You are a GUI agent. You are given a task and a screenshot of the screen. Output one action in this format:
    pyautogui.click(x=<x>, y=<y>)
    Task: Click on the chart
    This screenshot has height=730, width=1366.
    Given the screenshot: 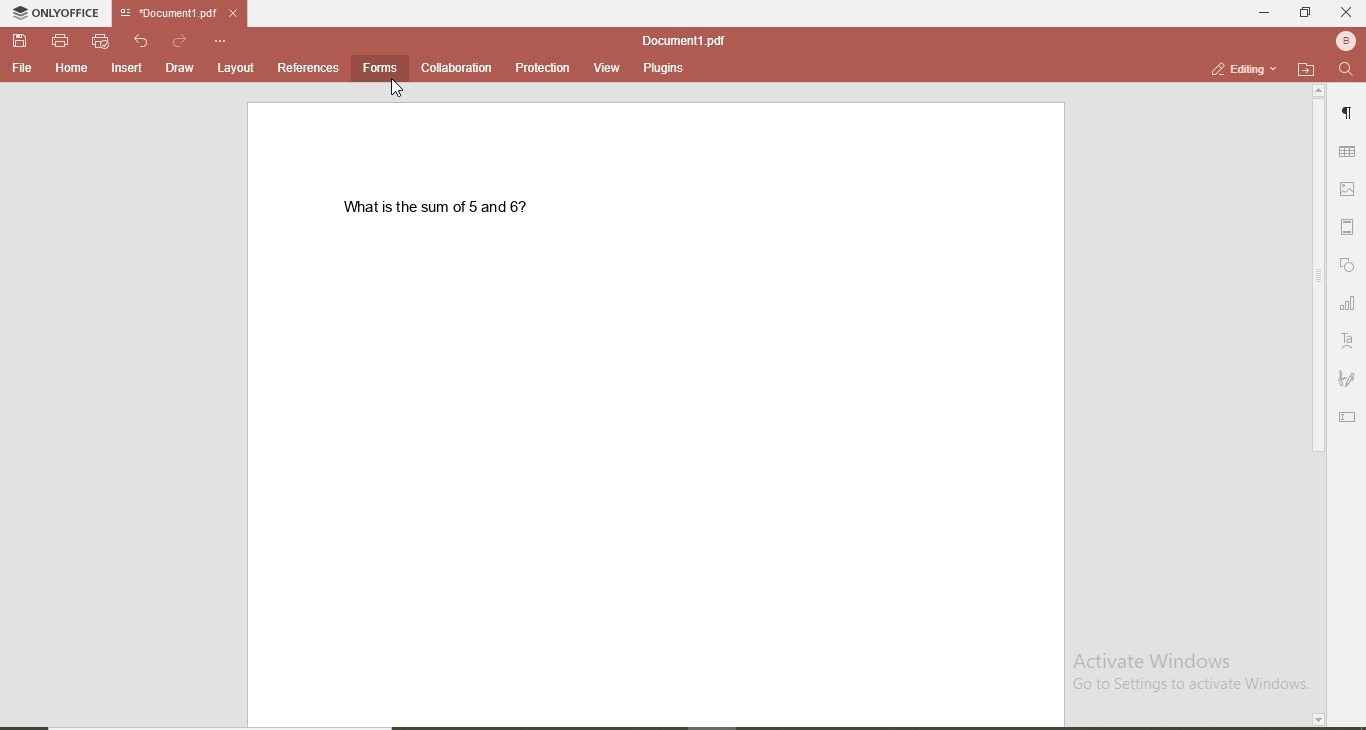 What is the action you would take?
    pyautogui.click(x=1349, y=304)
    